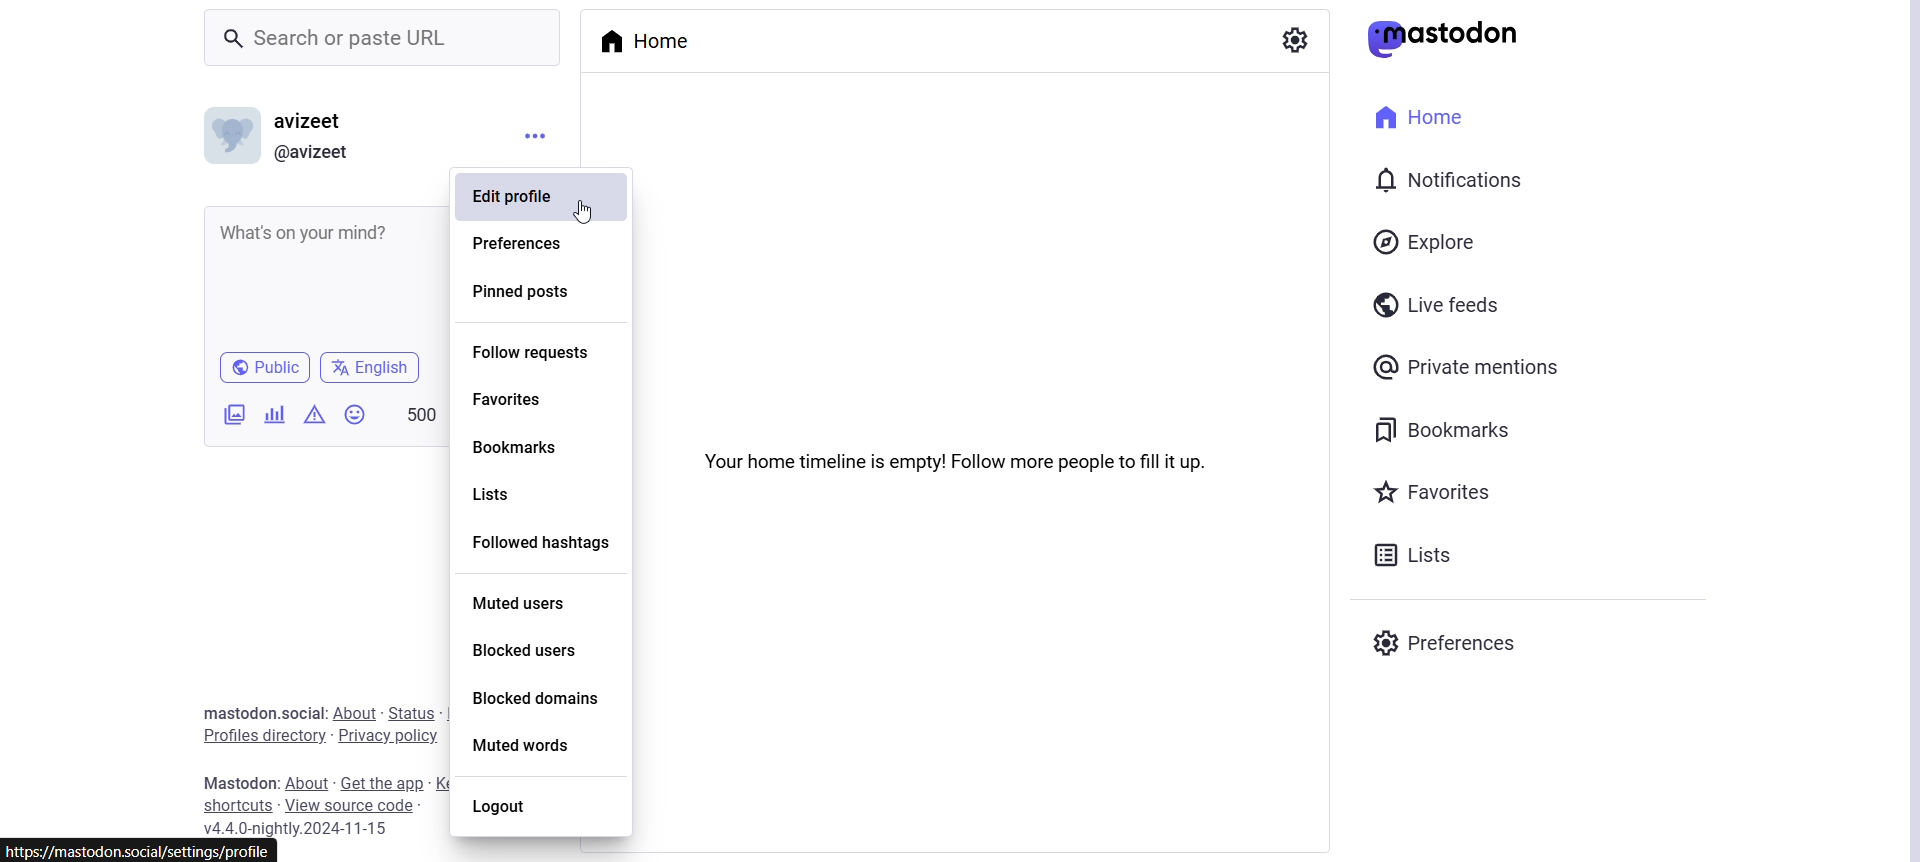  Describe the element at coordinates (523, 603) in the screenshot. I see `Muted Users` at that location.